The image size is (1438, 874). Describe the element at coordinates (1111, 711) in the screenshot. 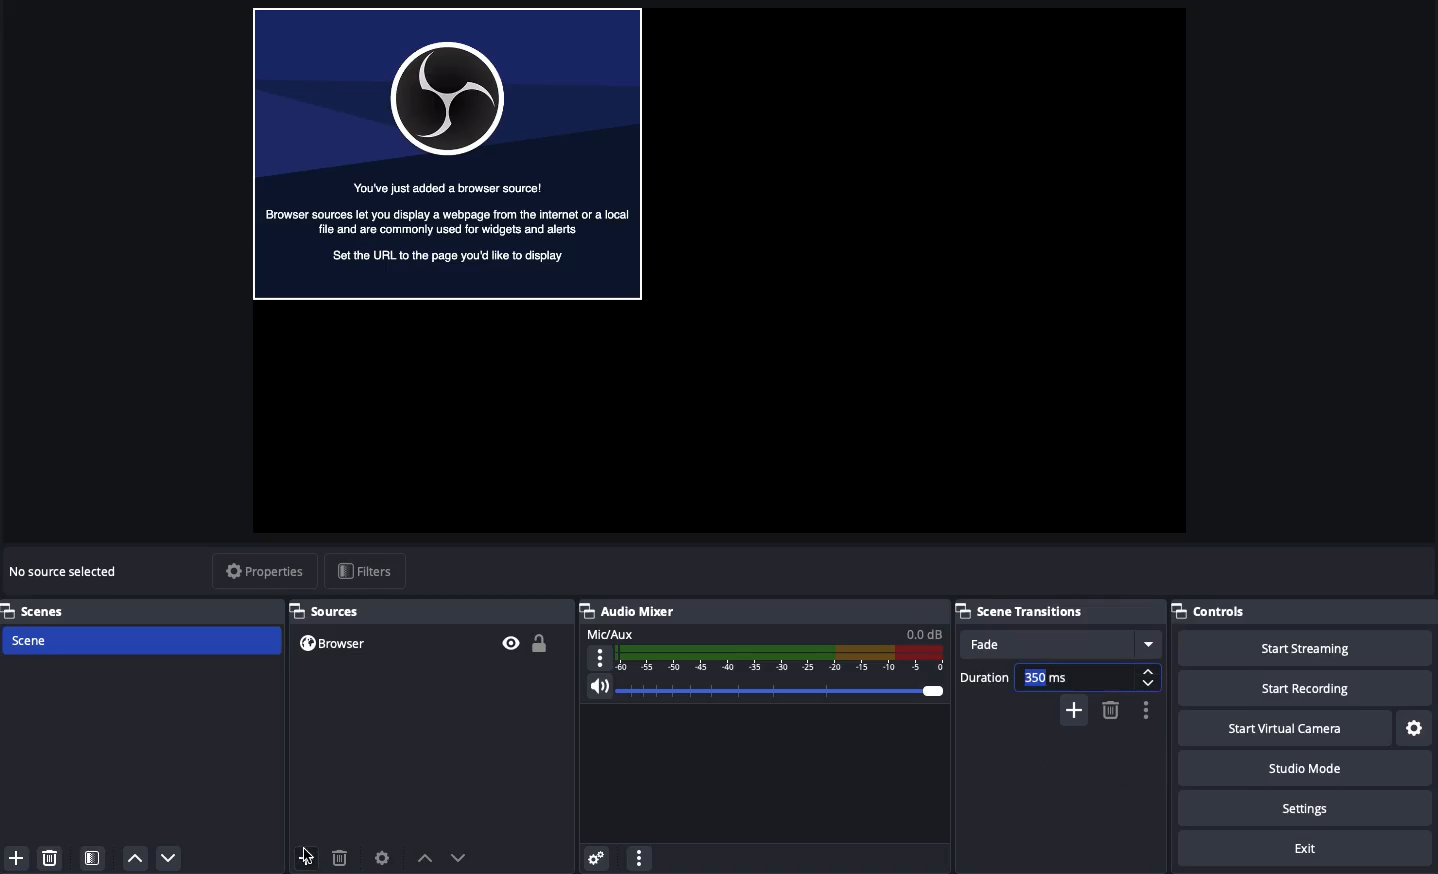

I see `Remove` at that location.